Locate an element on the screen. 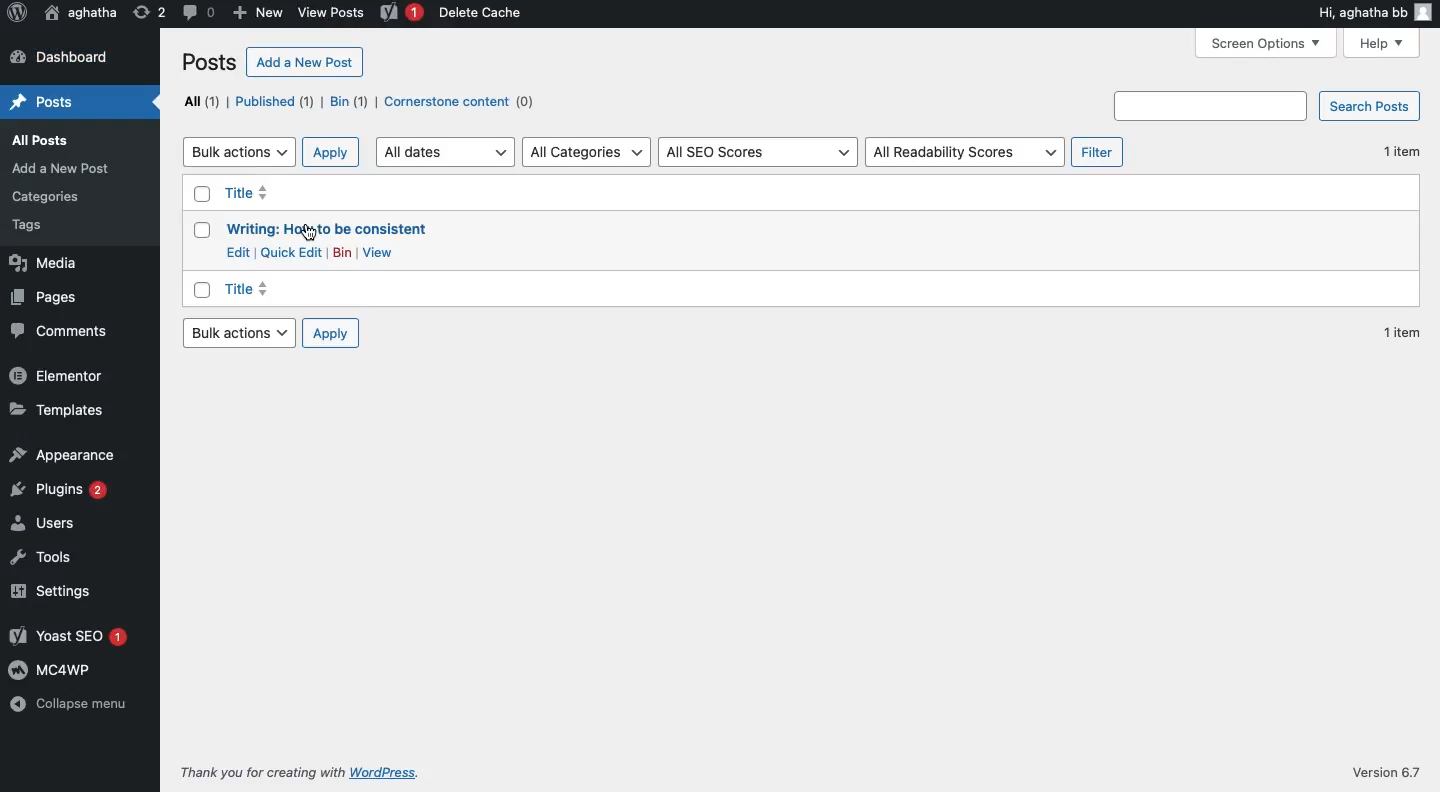  Posts is located at coordinates (208, 63).